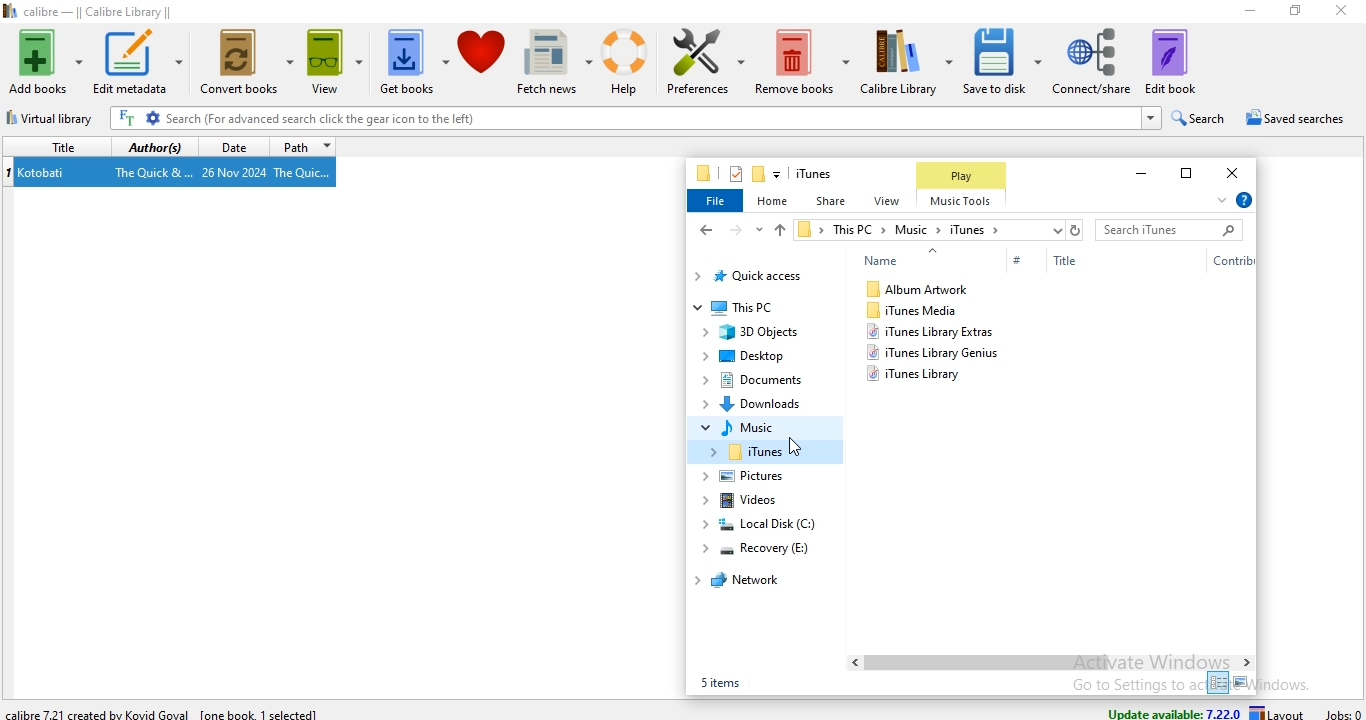 Image resolution: width=1366 pixels, height=720 pixels. I want to click on fetch news, so click(554, 60).